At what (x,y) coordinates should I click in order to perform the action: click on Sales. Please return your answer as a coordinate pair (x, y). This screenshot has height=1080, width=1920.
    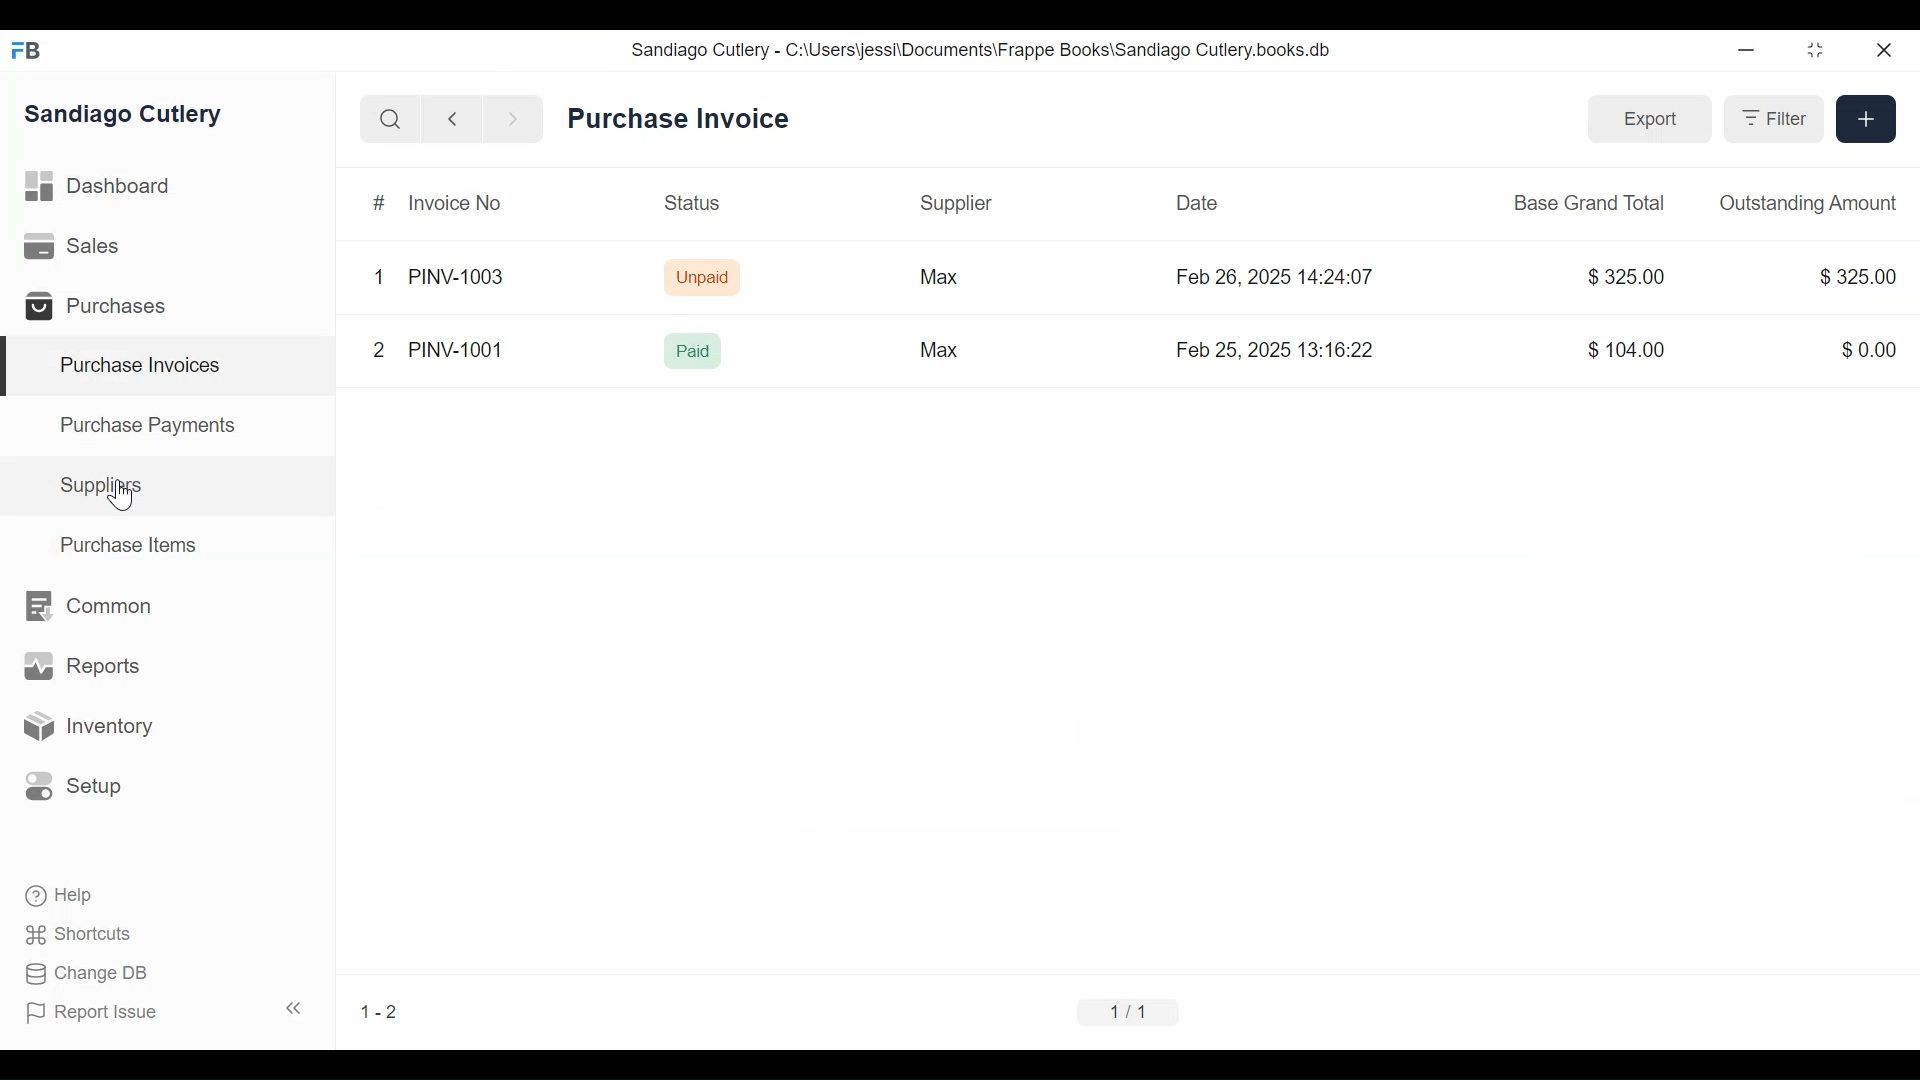
    Looking at the image, I should click on (73, 245).